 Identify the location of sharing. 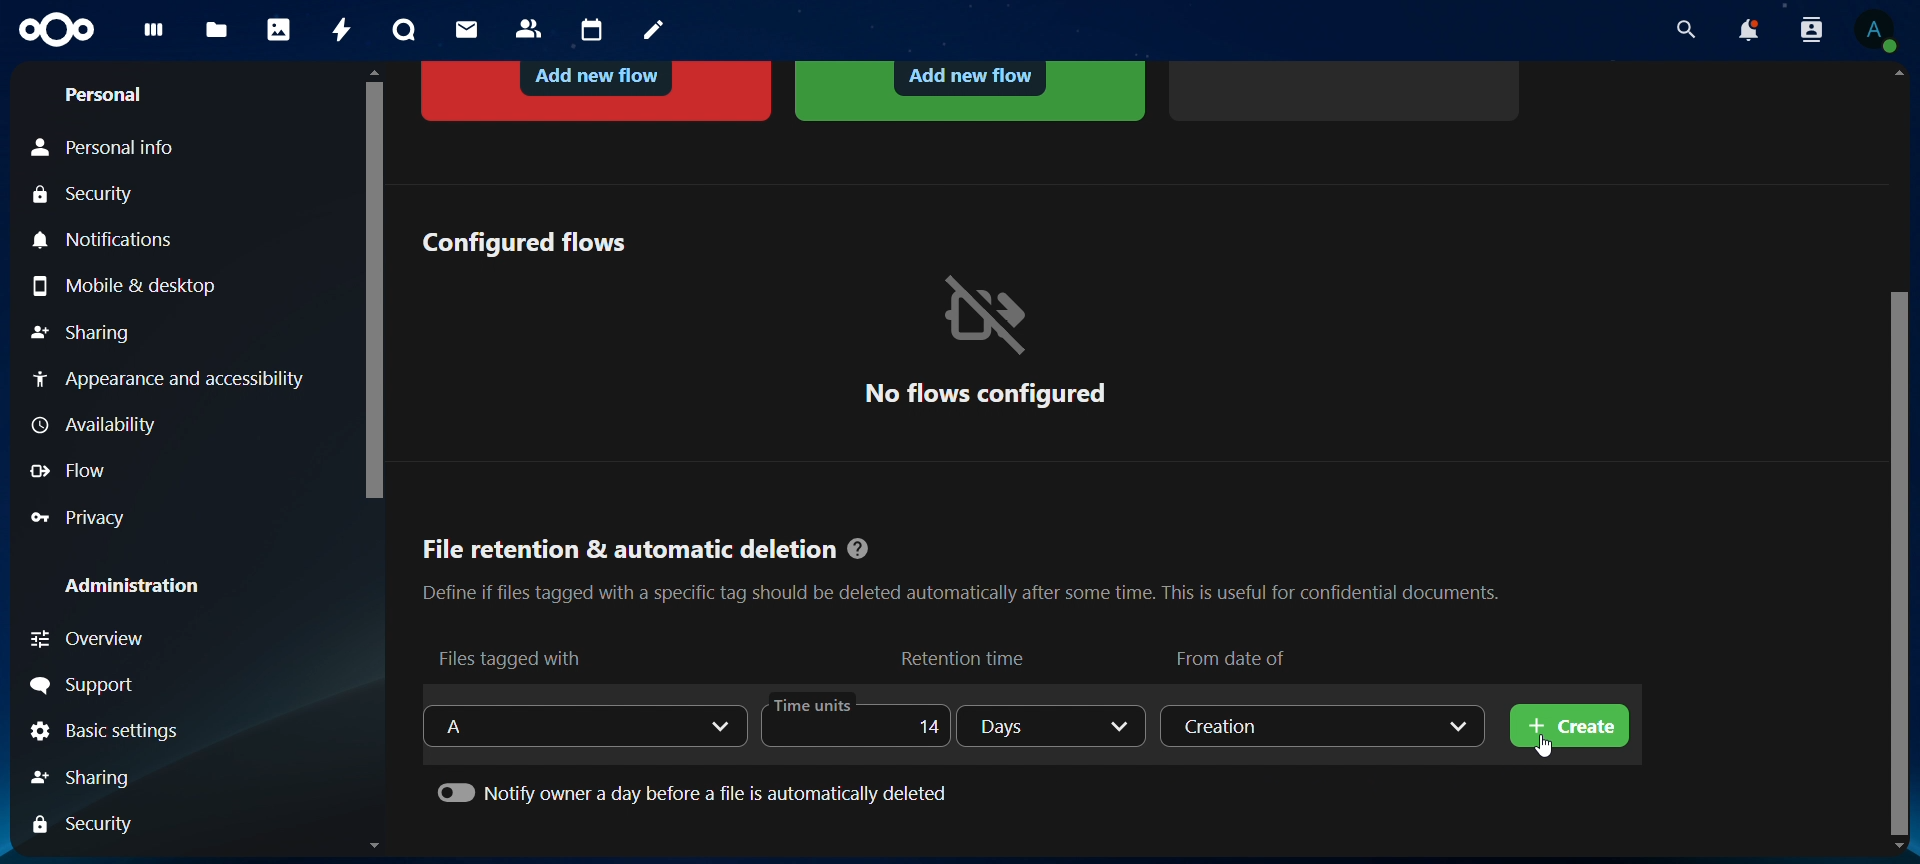
(103, 775).